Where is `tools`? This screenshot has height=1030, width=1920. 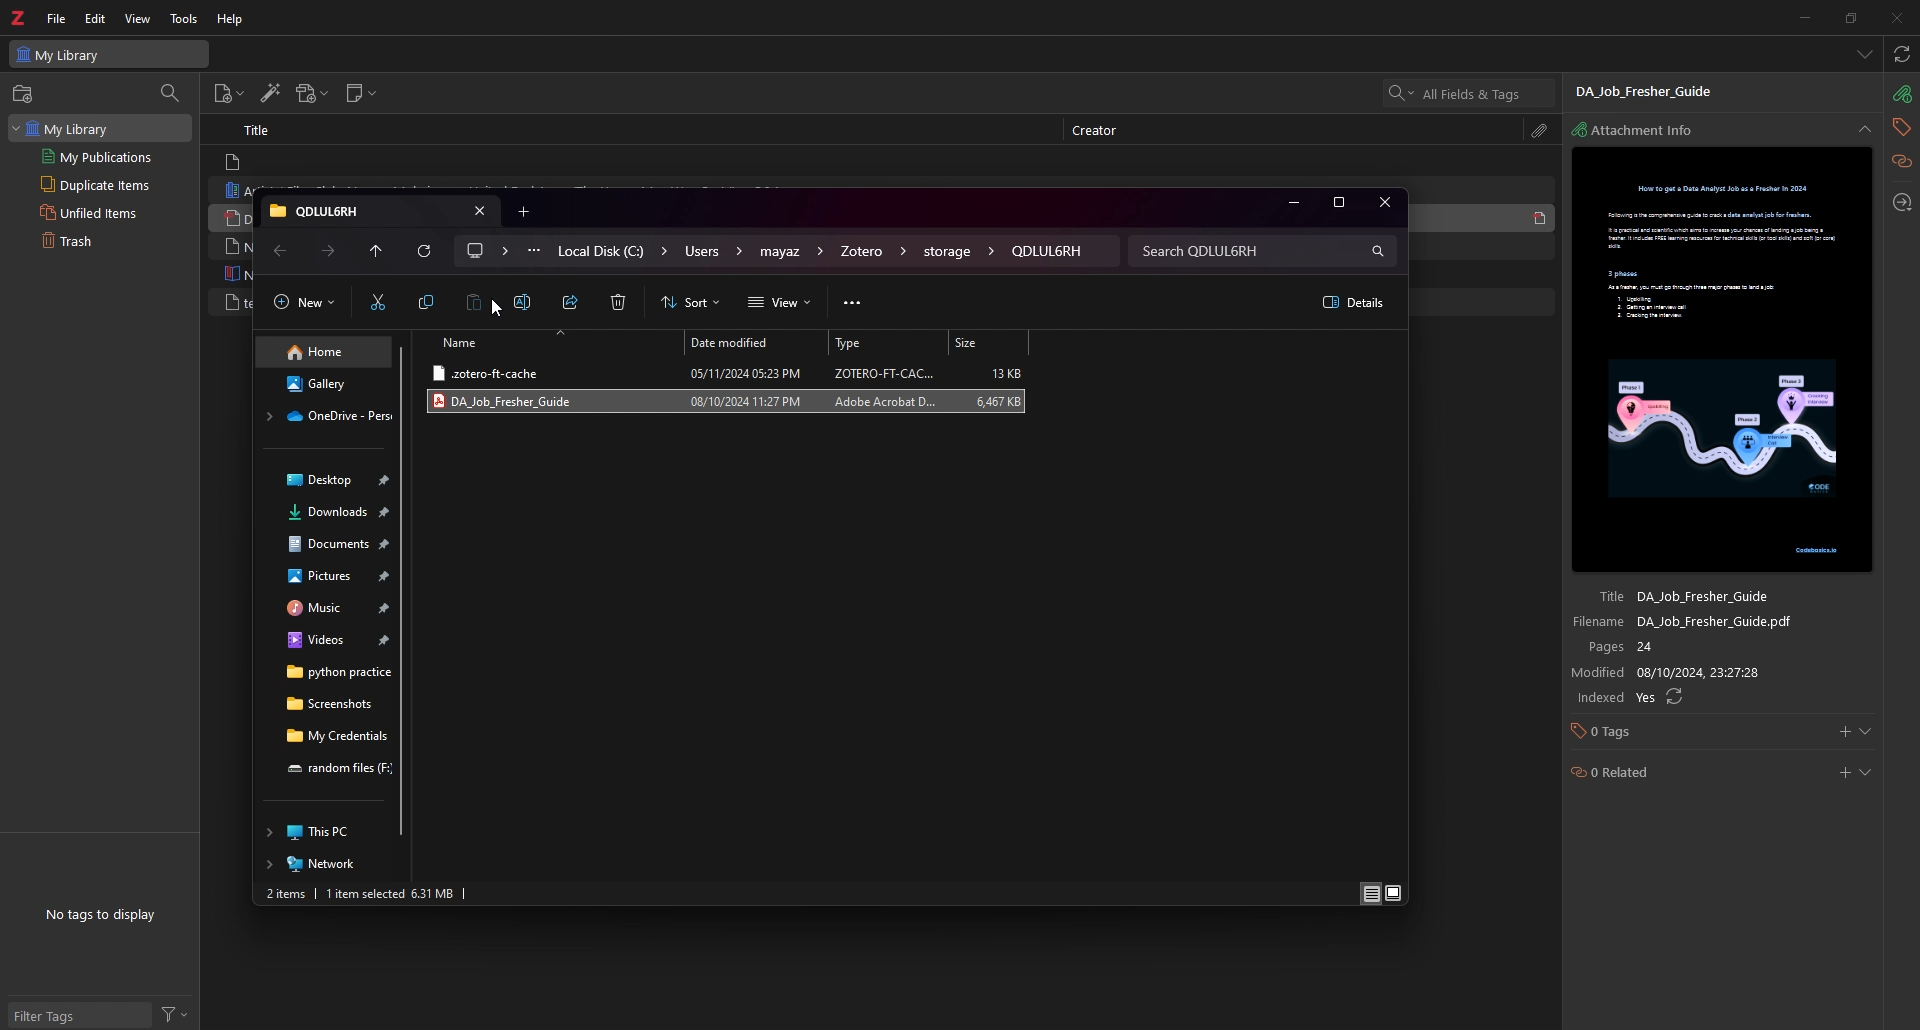 tools is located at coordinates (185, 19).